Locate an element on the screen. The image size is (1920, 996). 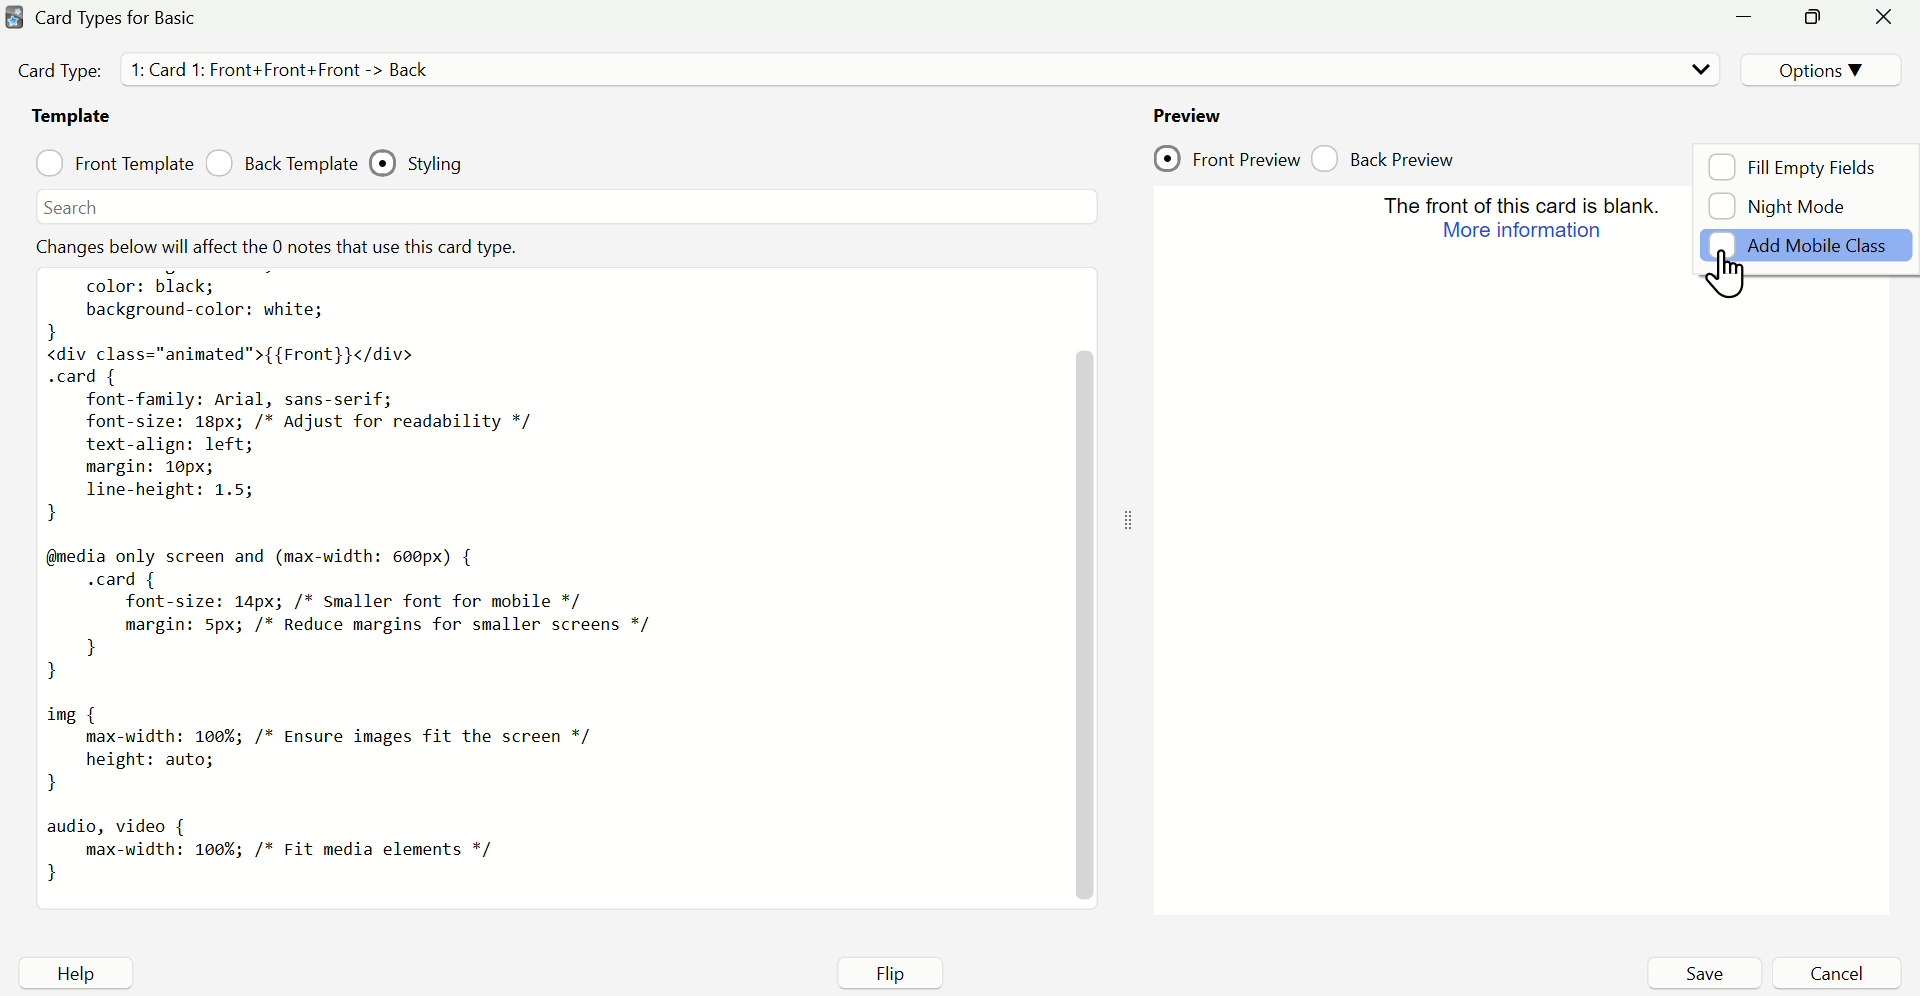
Back Template is located at coordinates (281, 166).